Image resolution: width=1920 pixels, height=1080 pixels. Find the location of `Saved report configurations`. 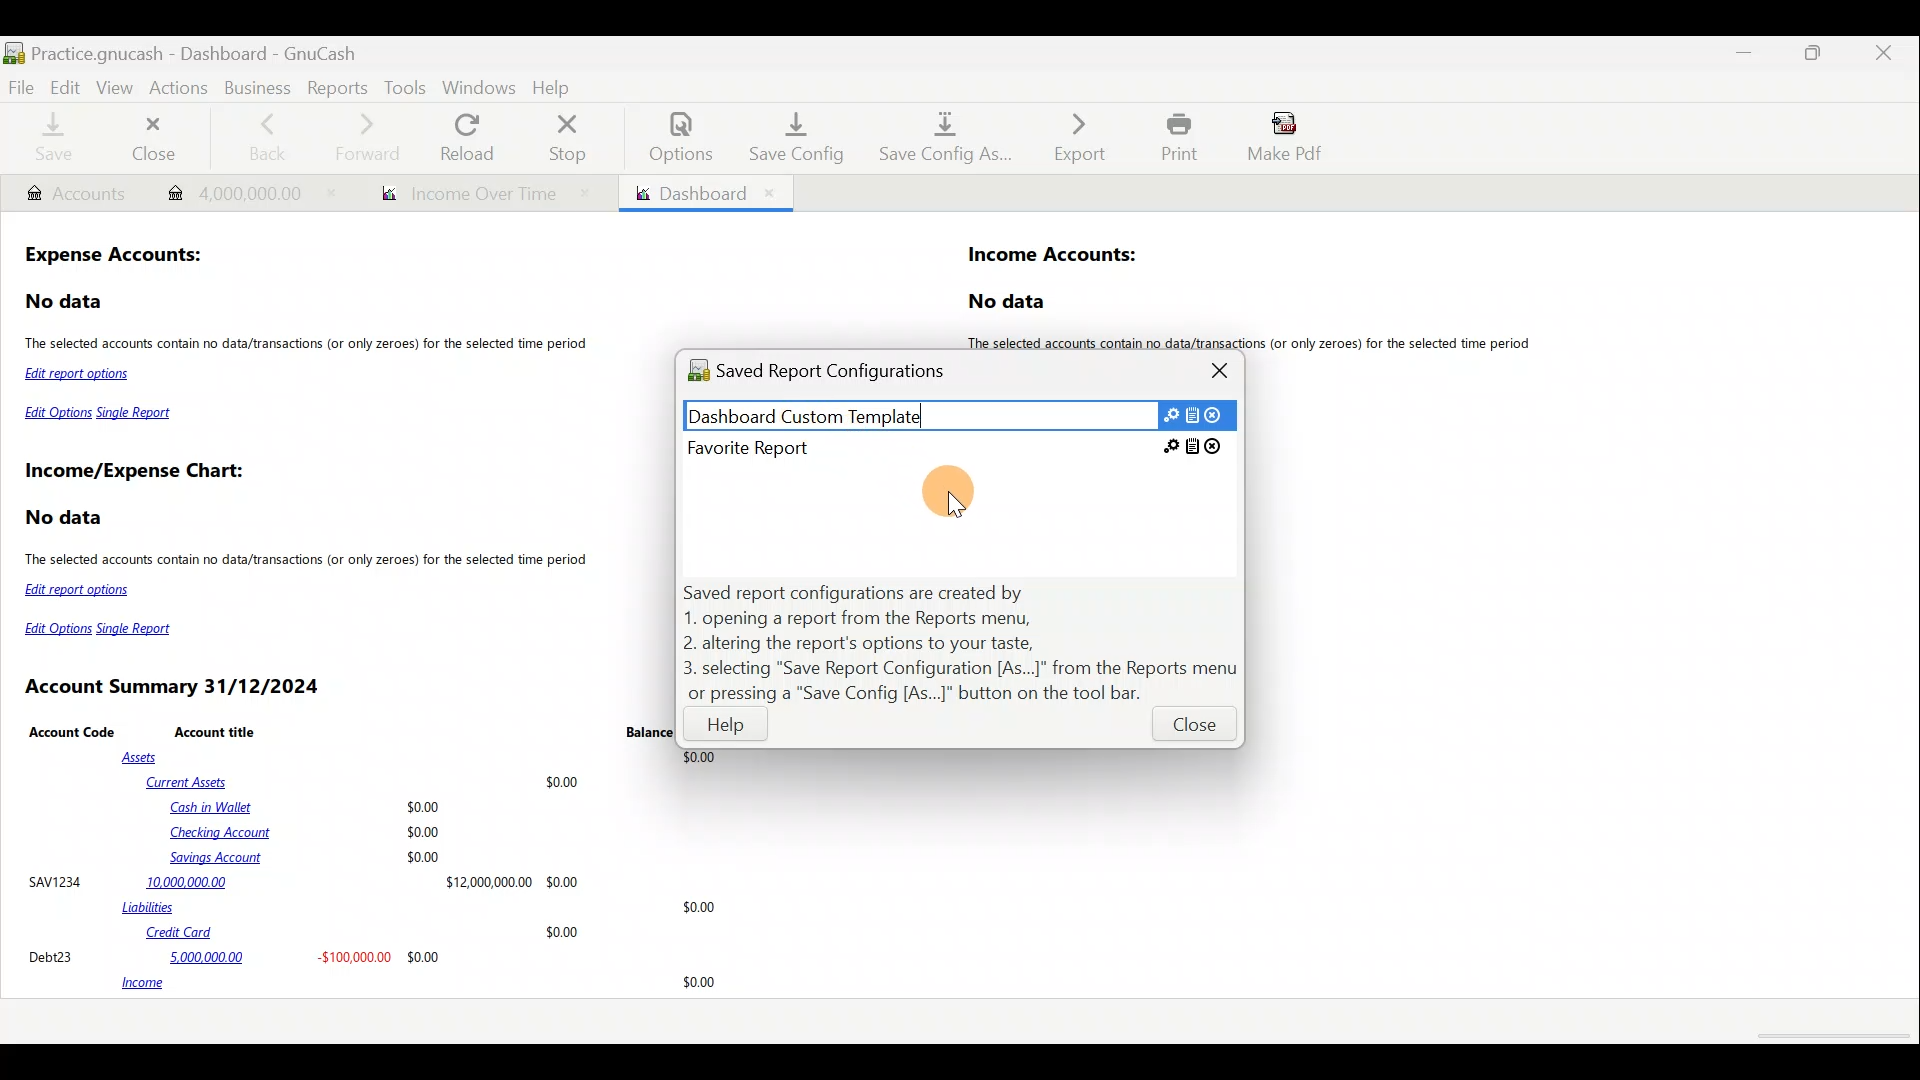

Saved report configurations is located at coordinates (838, 374).